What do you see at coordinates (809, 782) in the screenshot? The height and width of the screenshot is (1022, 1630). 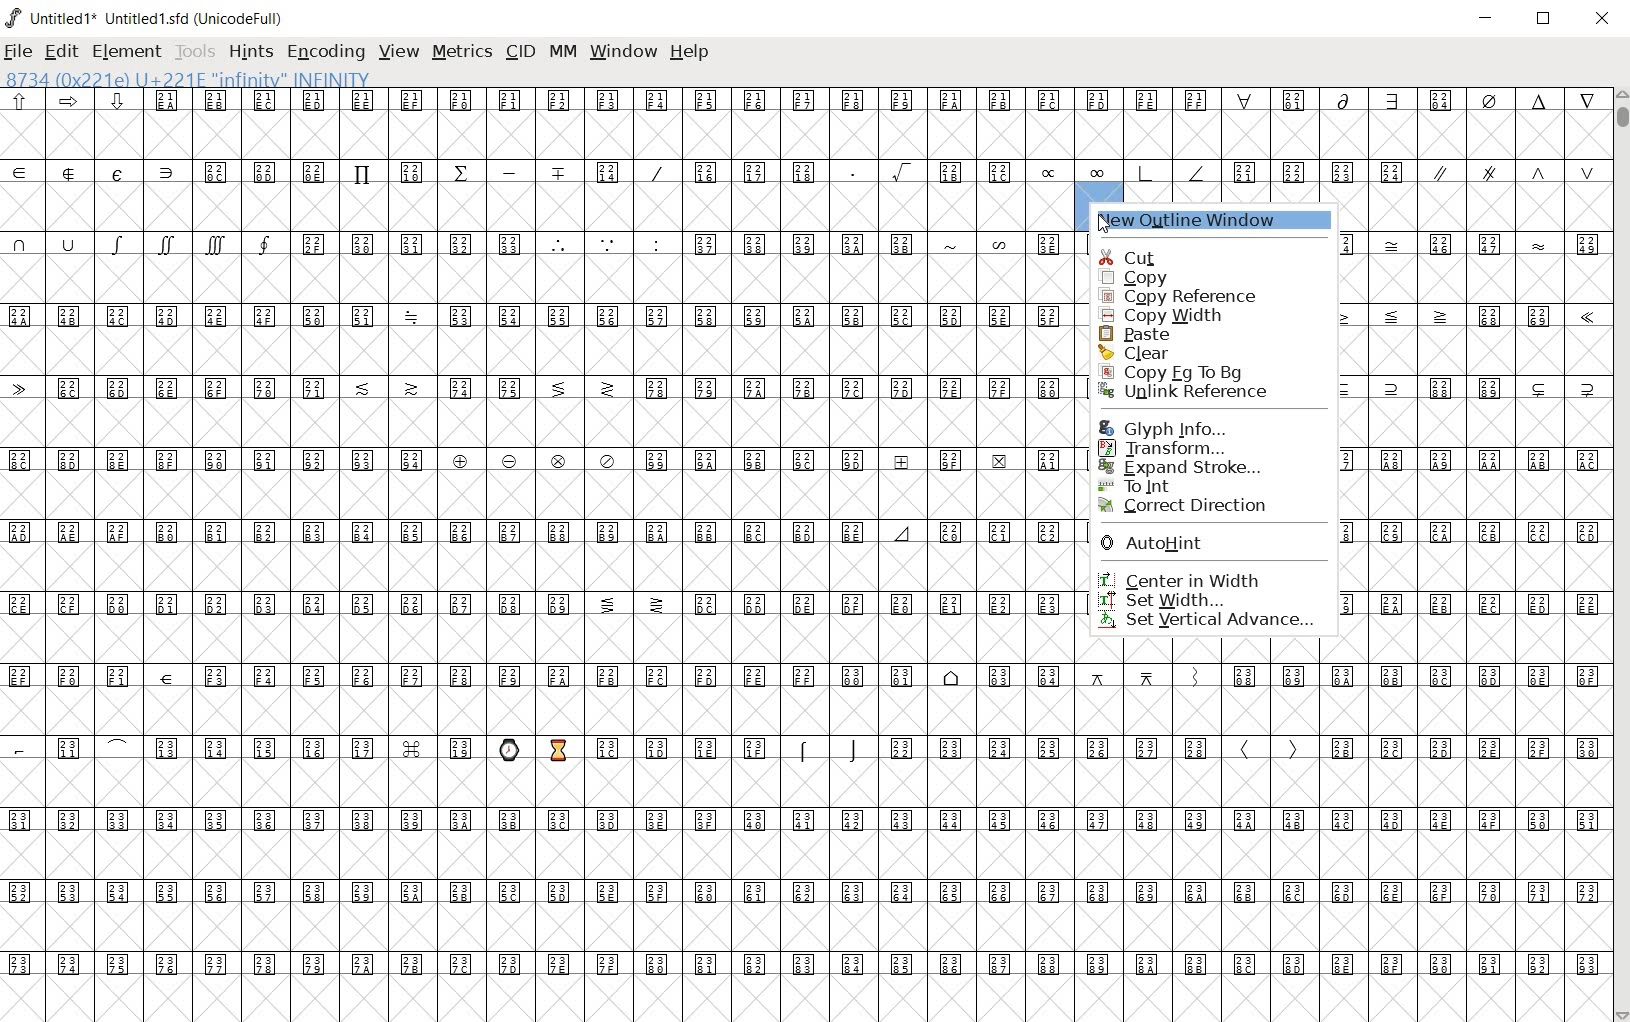 I see `empty glyph slots` at bounding box center [809, 782].